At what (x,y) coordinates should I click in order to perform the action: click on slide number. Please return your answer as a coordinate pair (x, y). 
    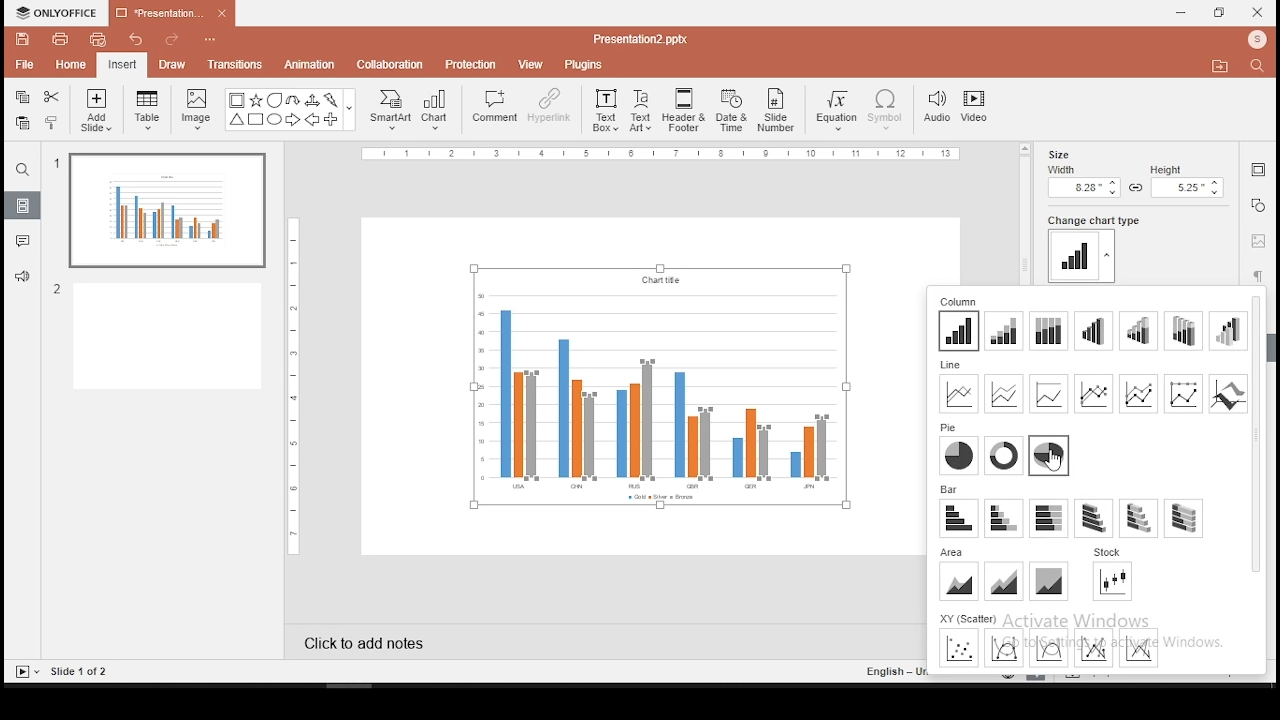
    Looking at the image, I should click on (778, 109).